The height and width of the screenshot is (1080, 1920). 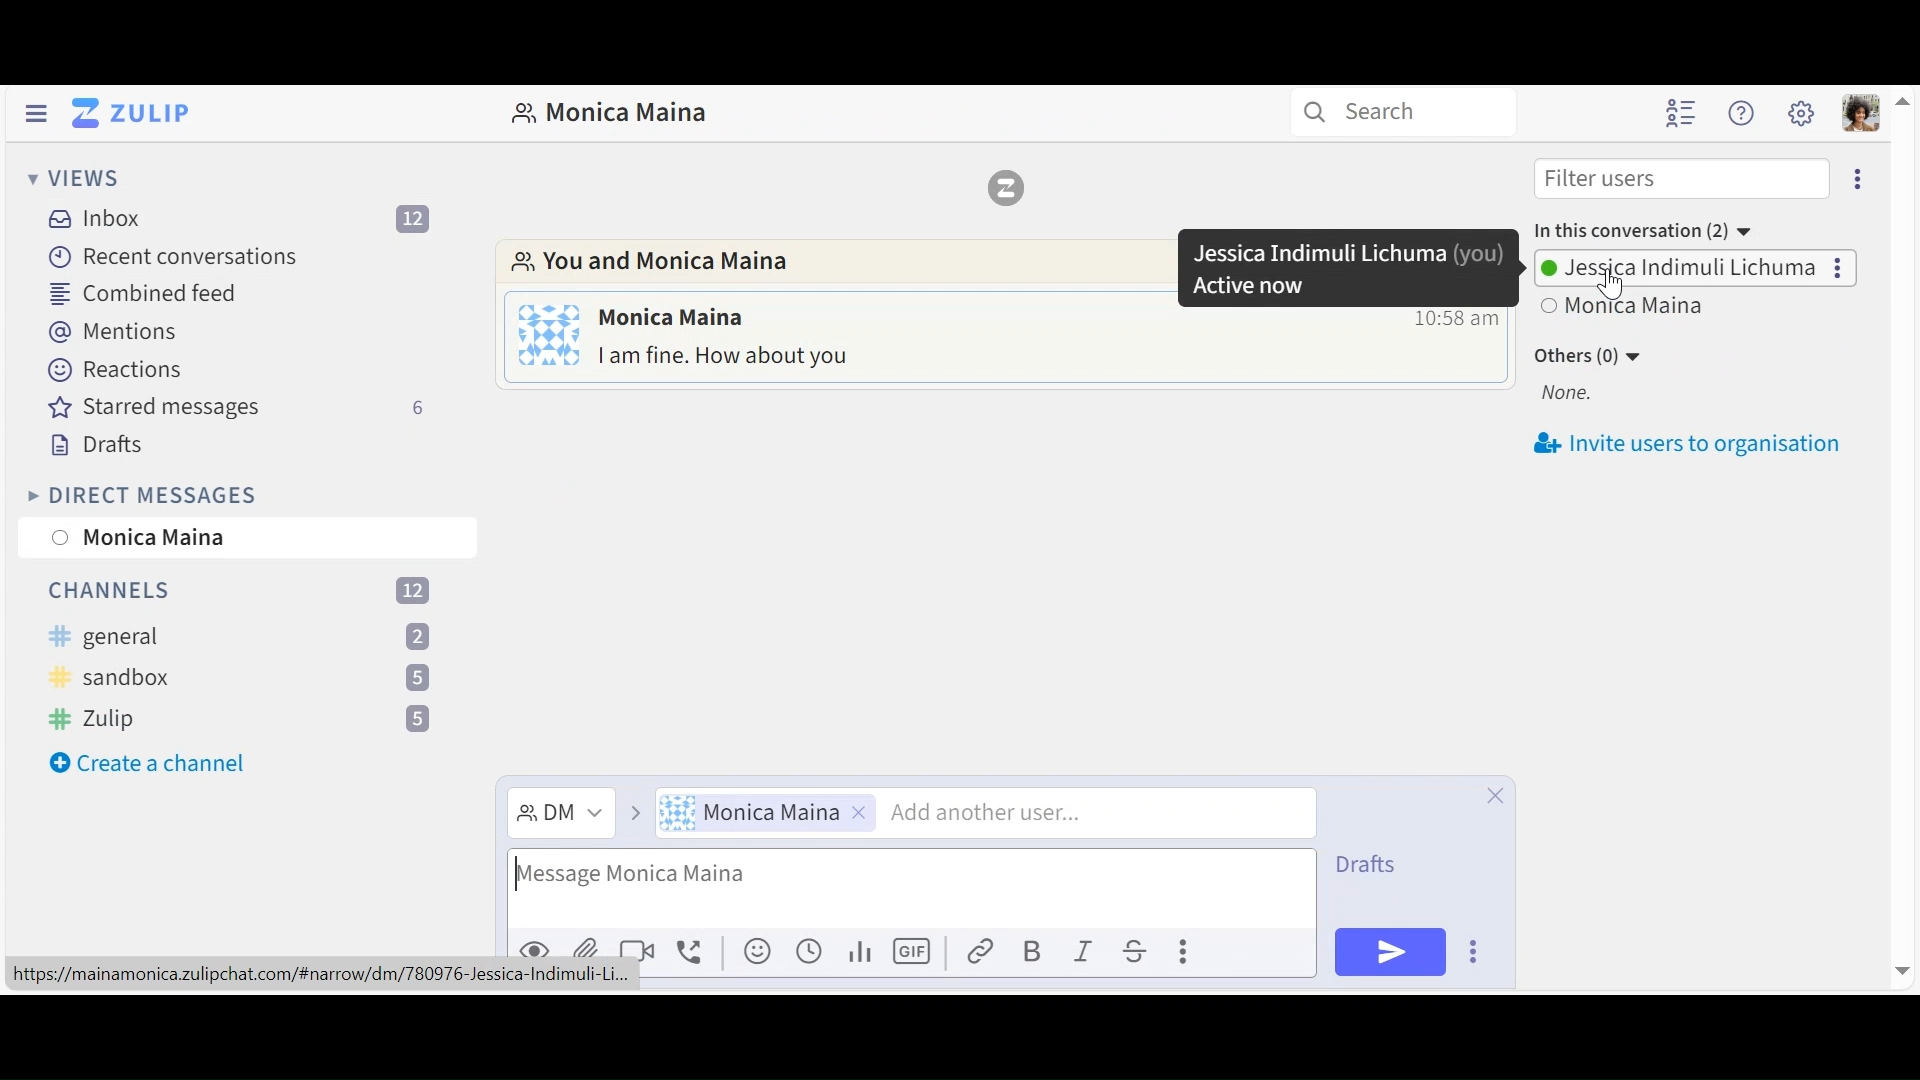 What do you see at coordinates (151, 292) in the screenshot?
I see `Combined feed` at bounding box center [151, 292].